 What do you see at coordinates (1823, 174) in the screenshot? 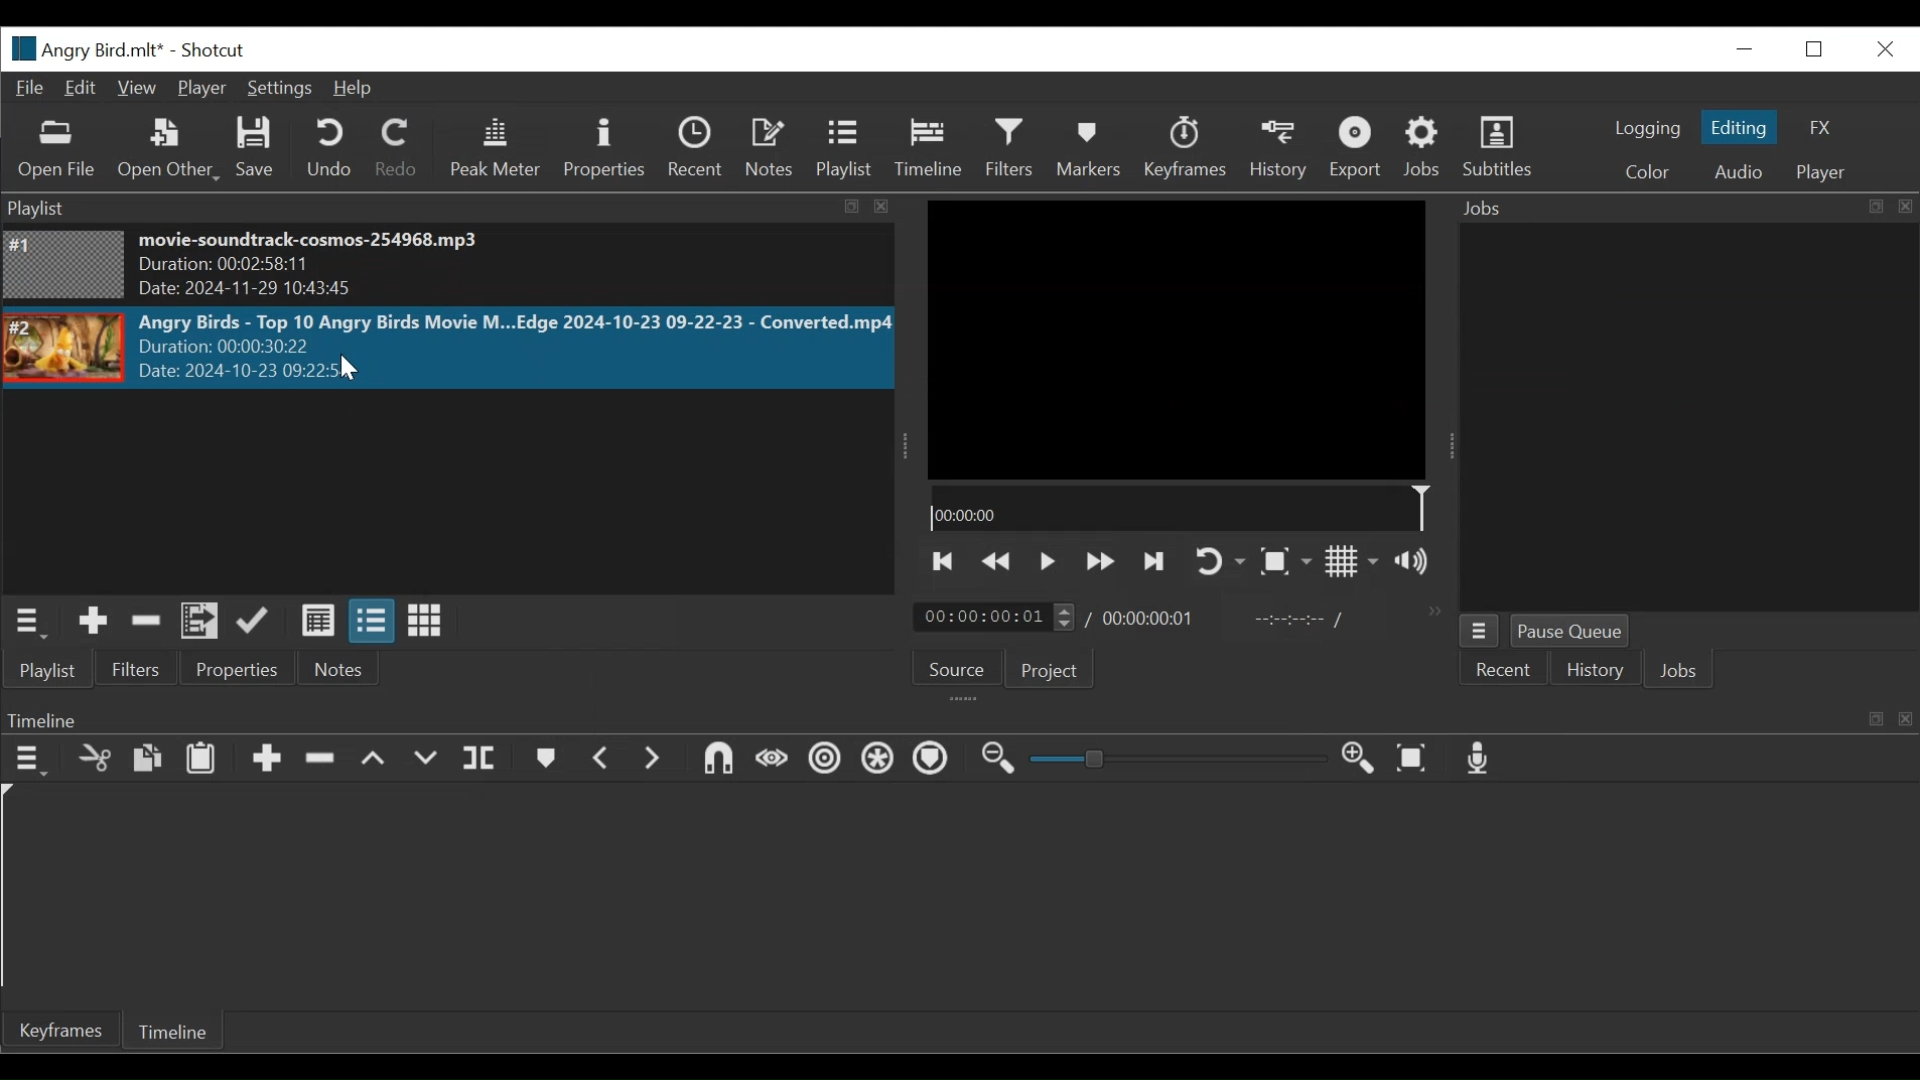
I see `Player` at bounding box center [1823, 174].